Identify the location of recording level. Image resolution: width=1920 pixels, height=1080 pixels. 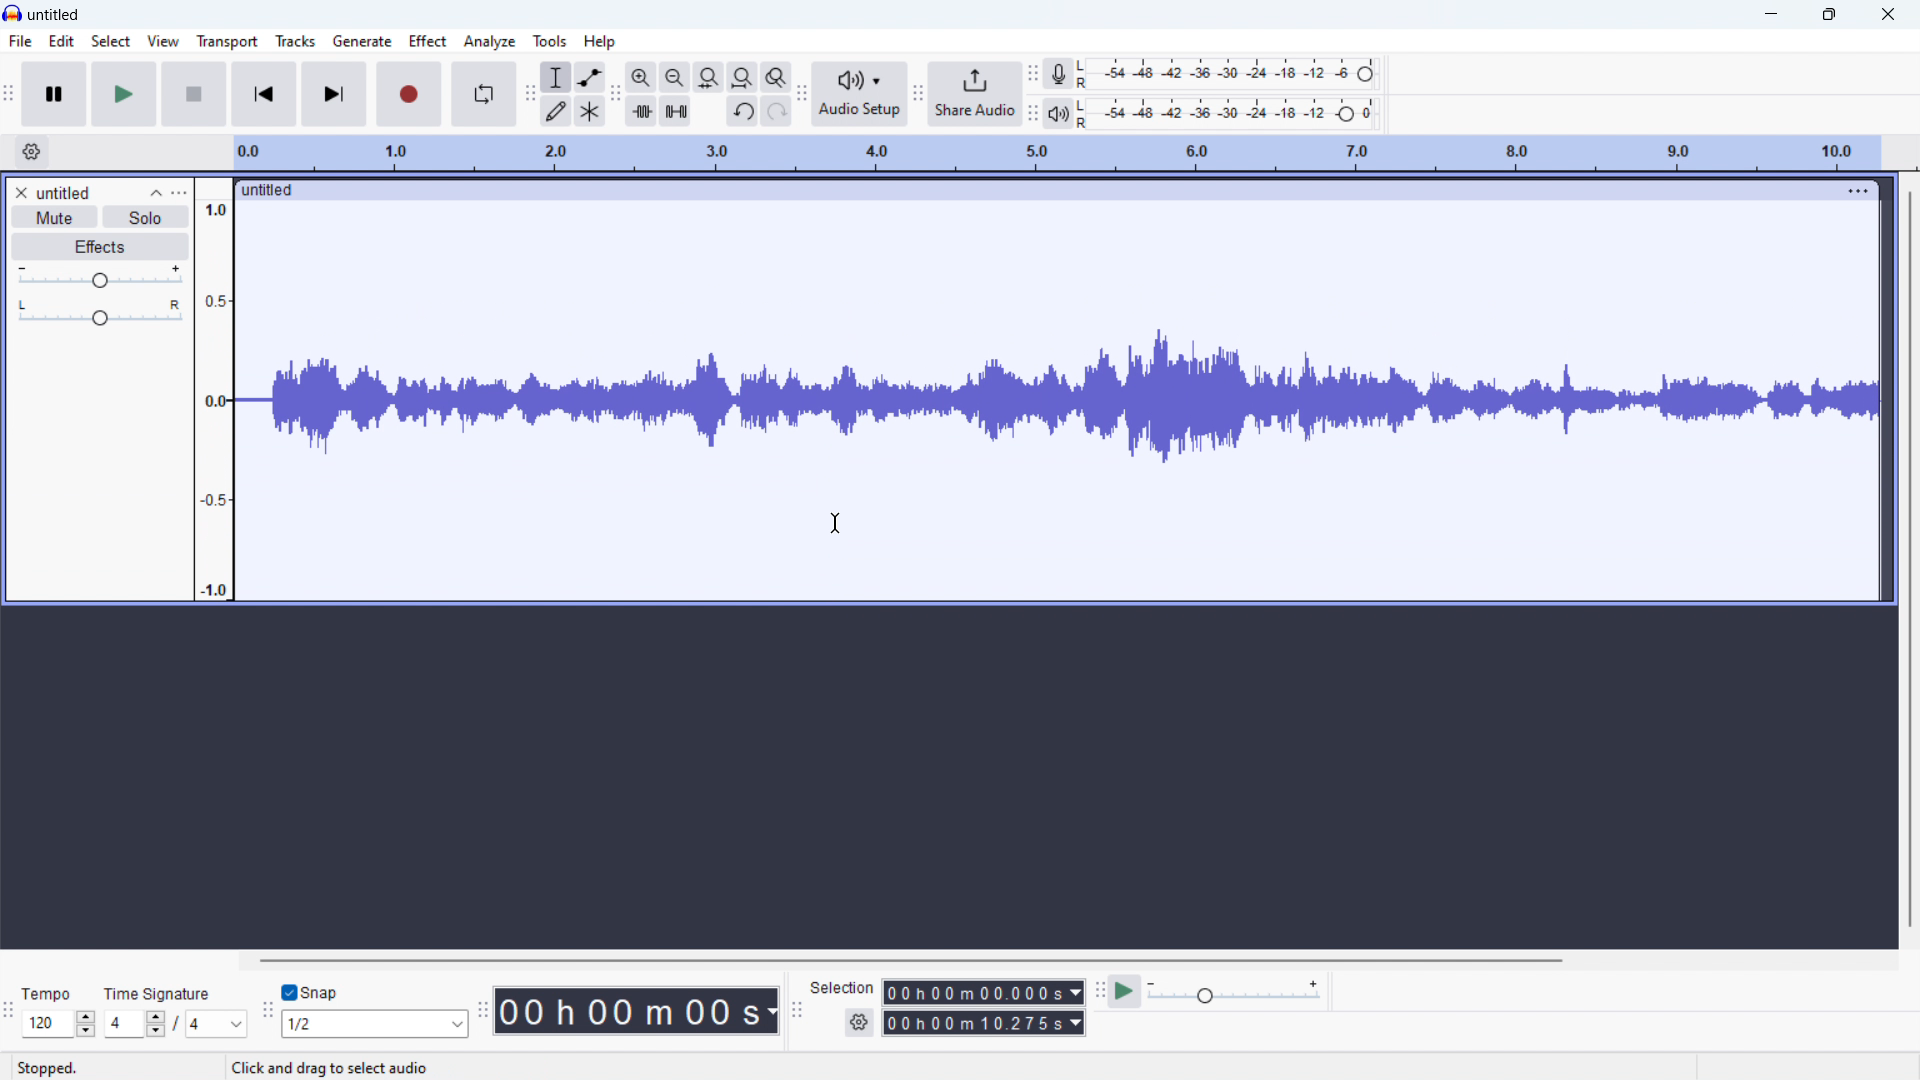
(1232, 74).